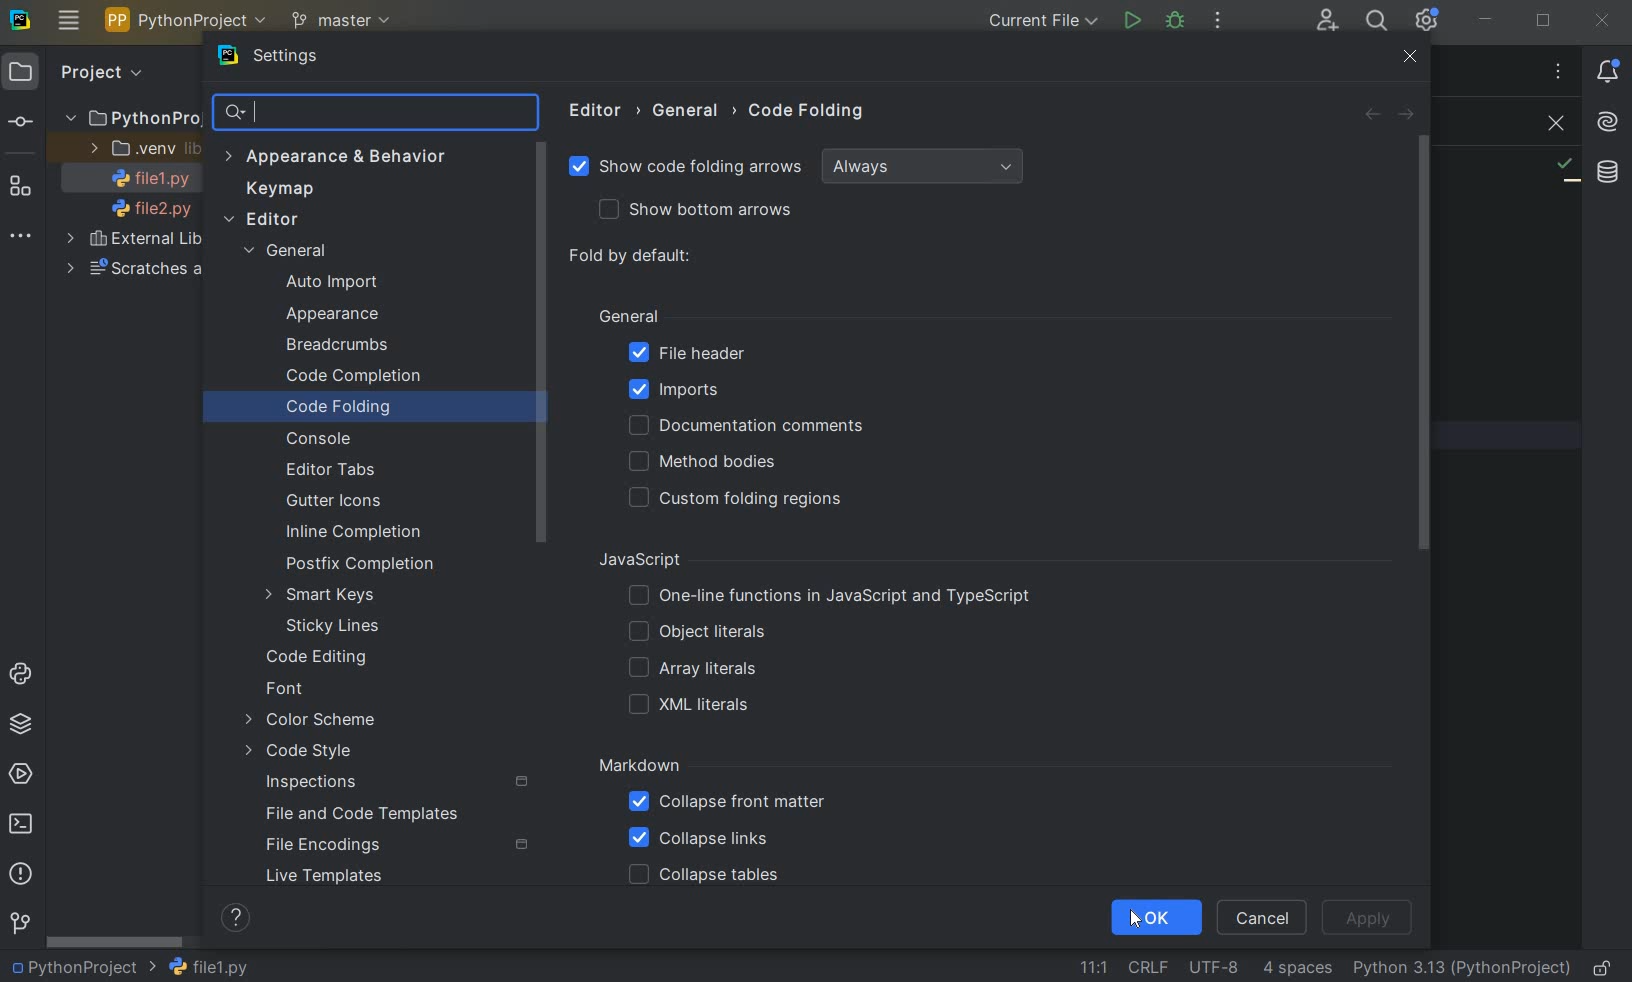  What do you see at coordinates (286, 189) in the screenshot?
I see `KEYMAP` at bounding box center [286, 189].